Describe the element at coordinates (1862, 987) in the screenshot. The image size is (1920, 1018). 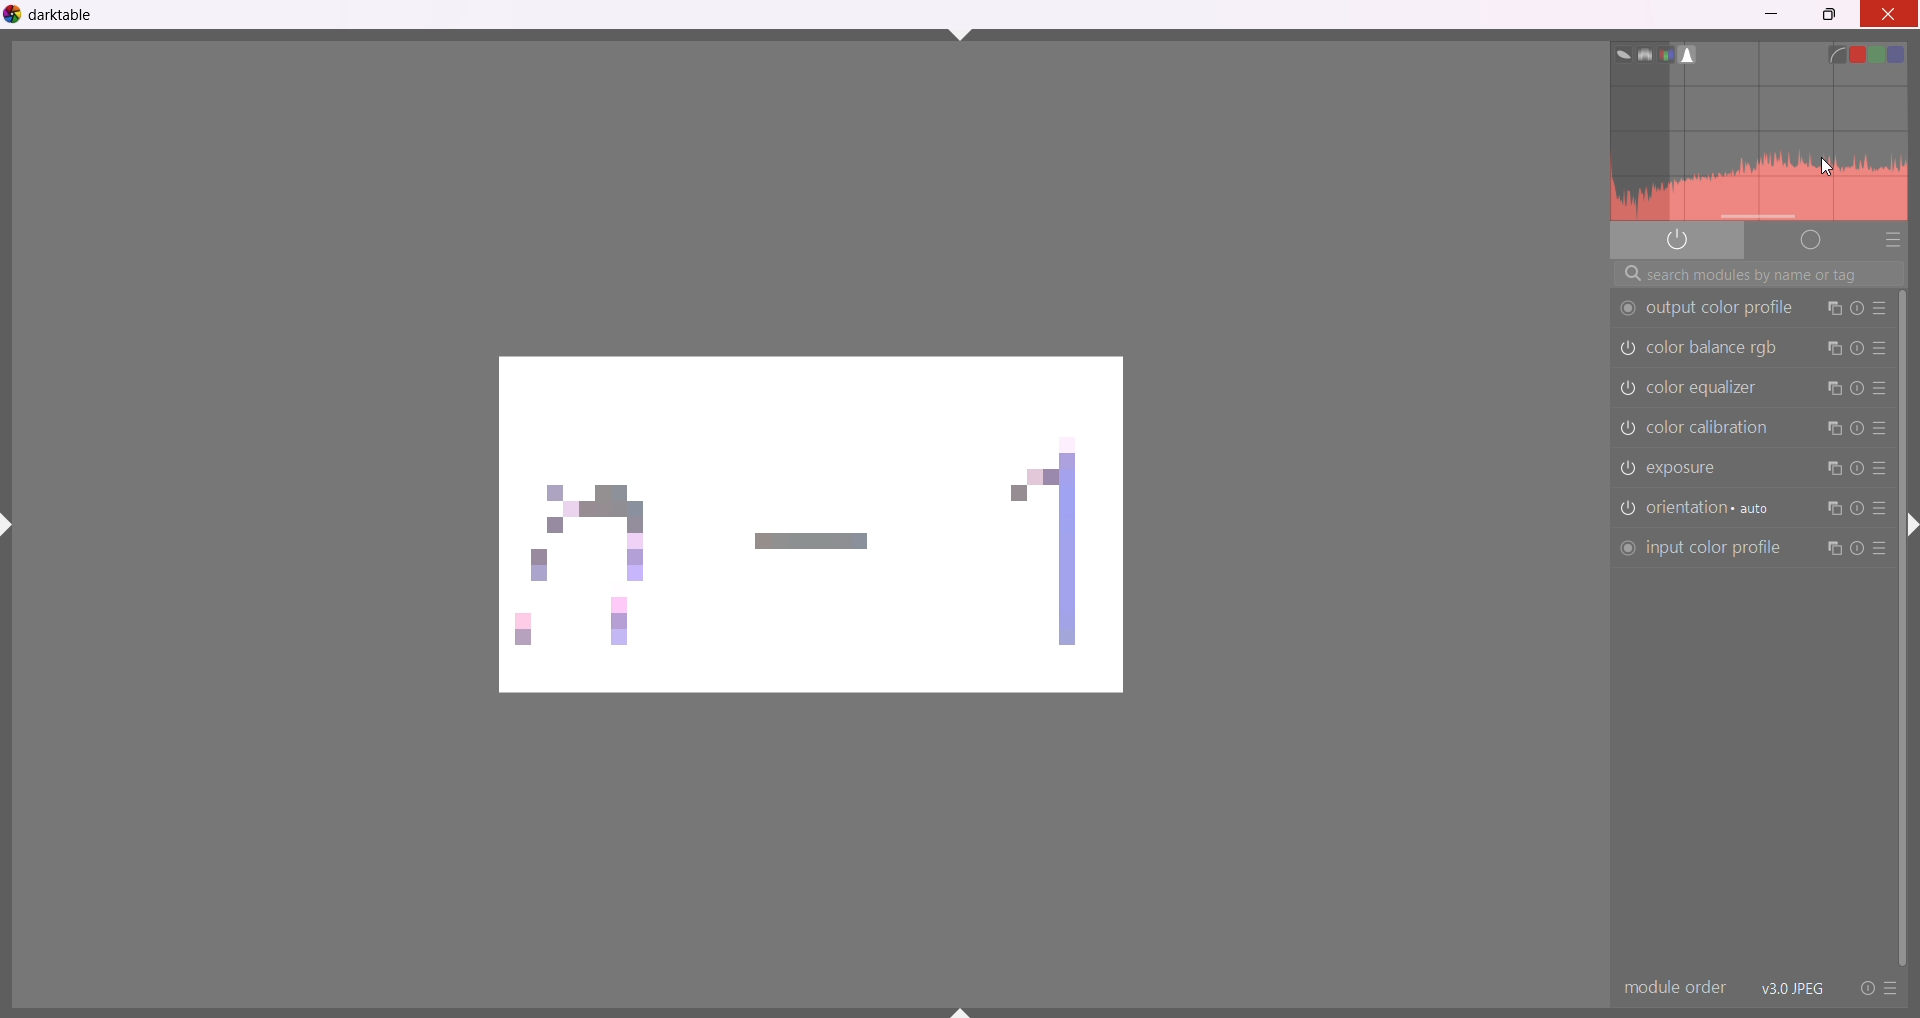
I see `reset` at that location.